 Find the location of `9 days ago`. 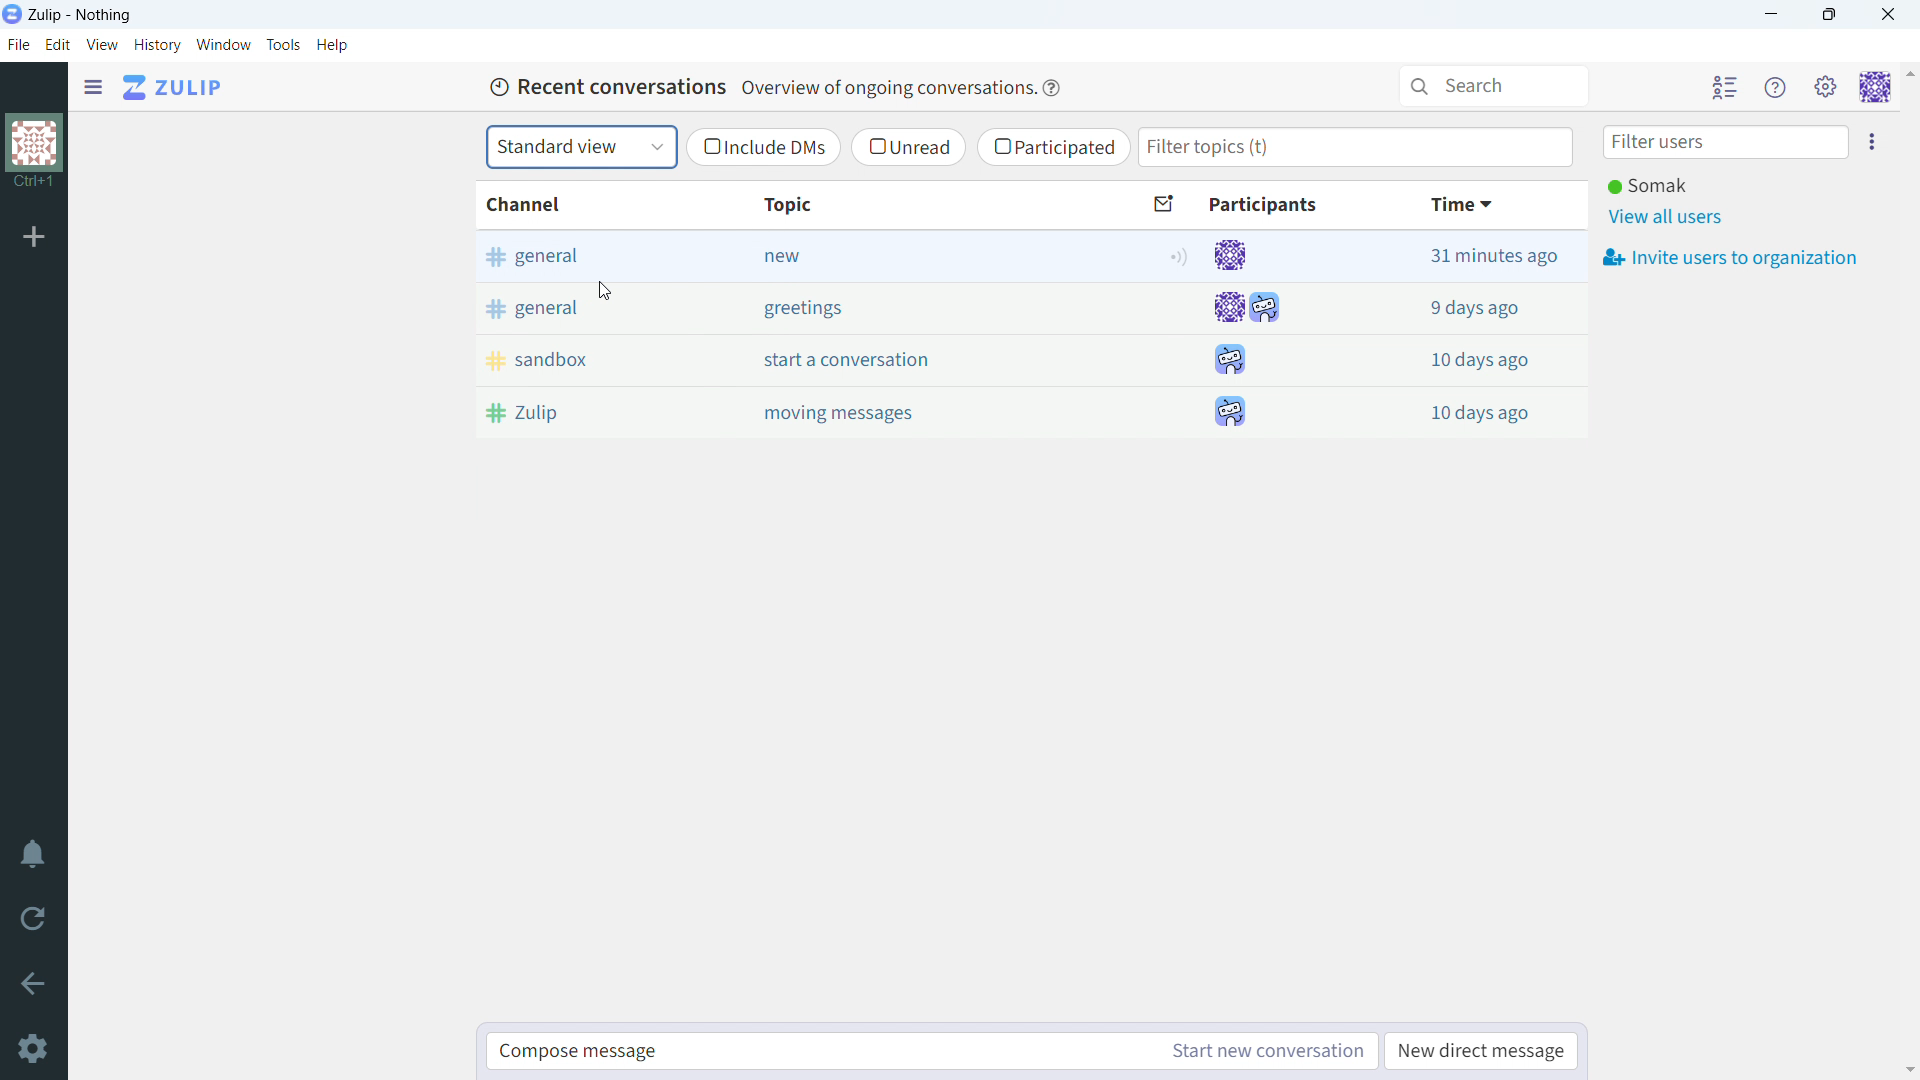

9 days ago is located at coordinates (1480, 309).